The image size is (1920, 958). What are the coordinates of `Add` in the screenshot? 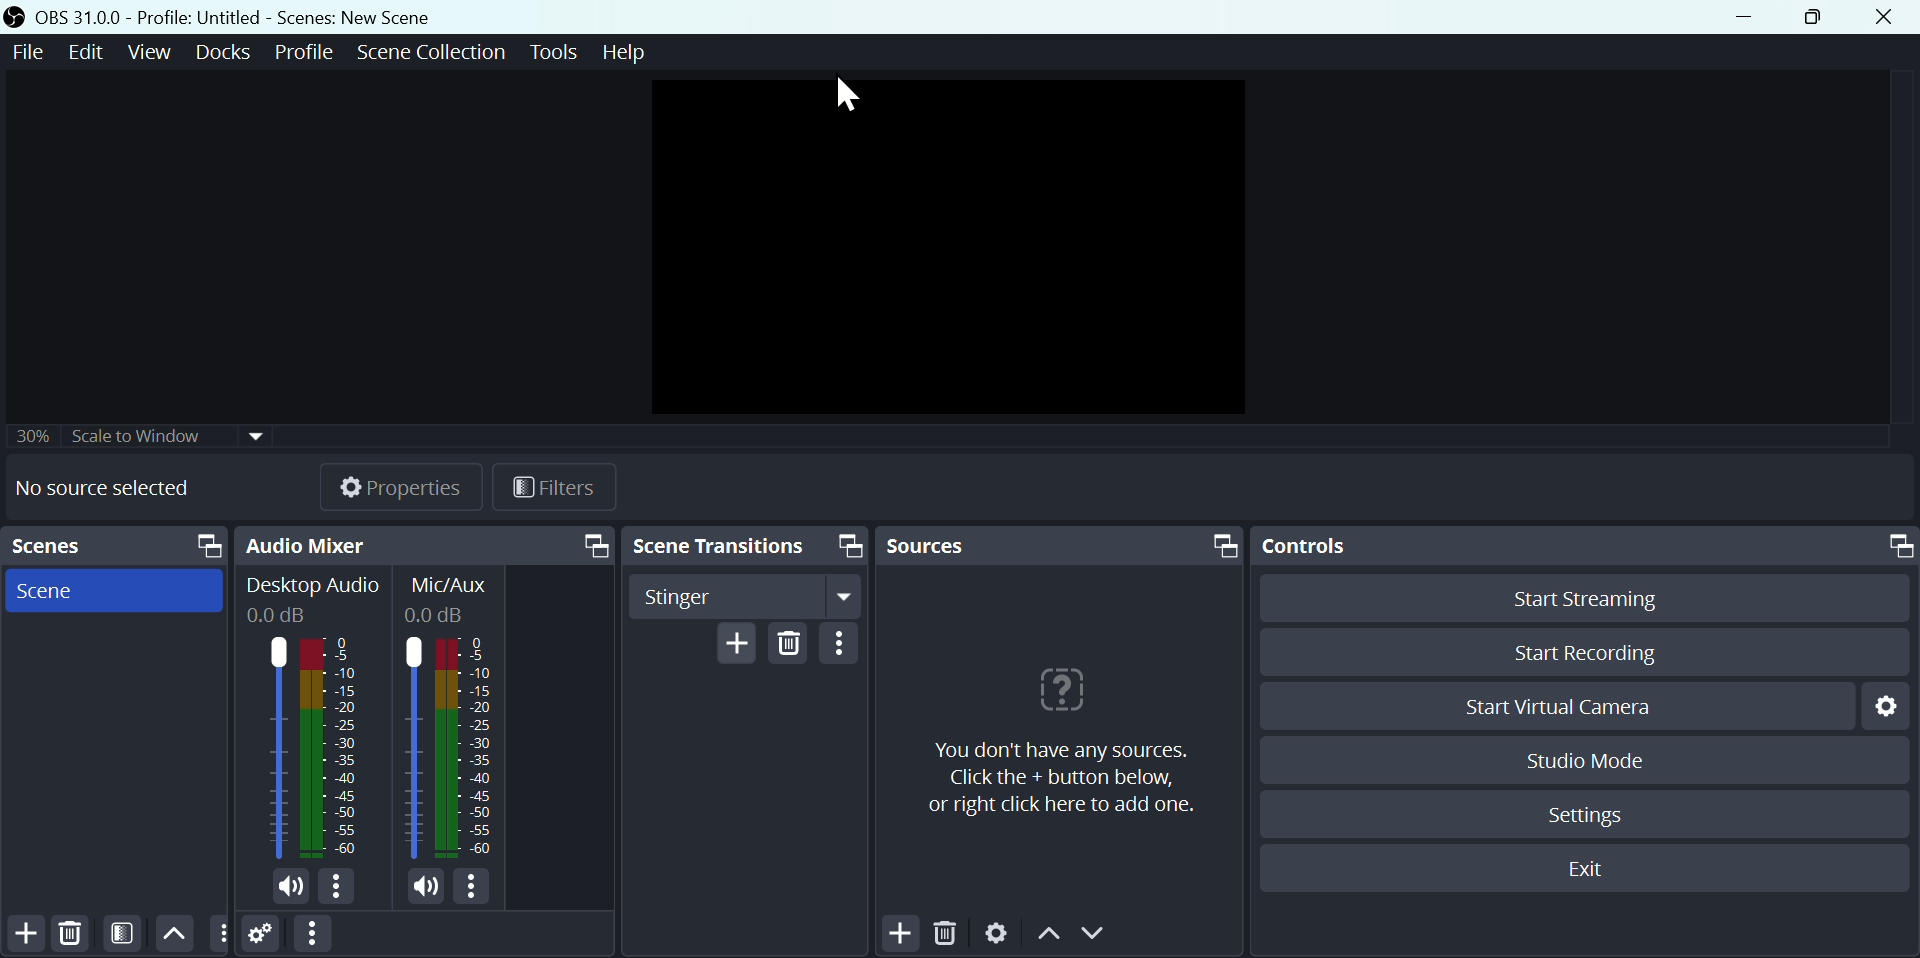 It's located at (26, 933).